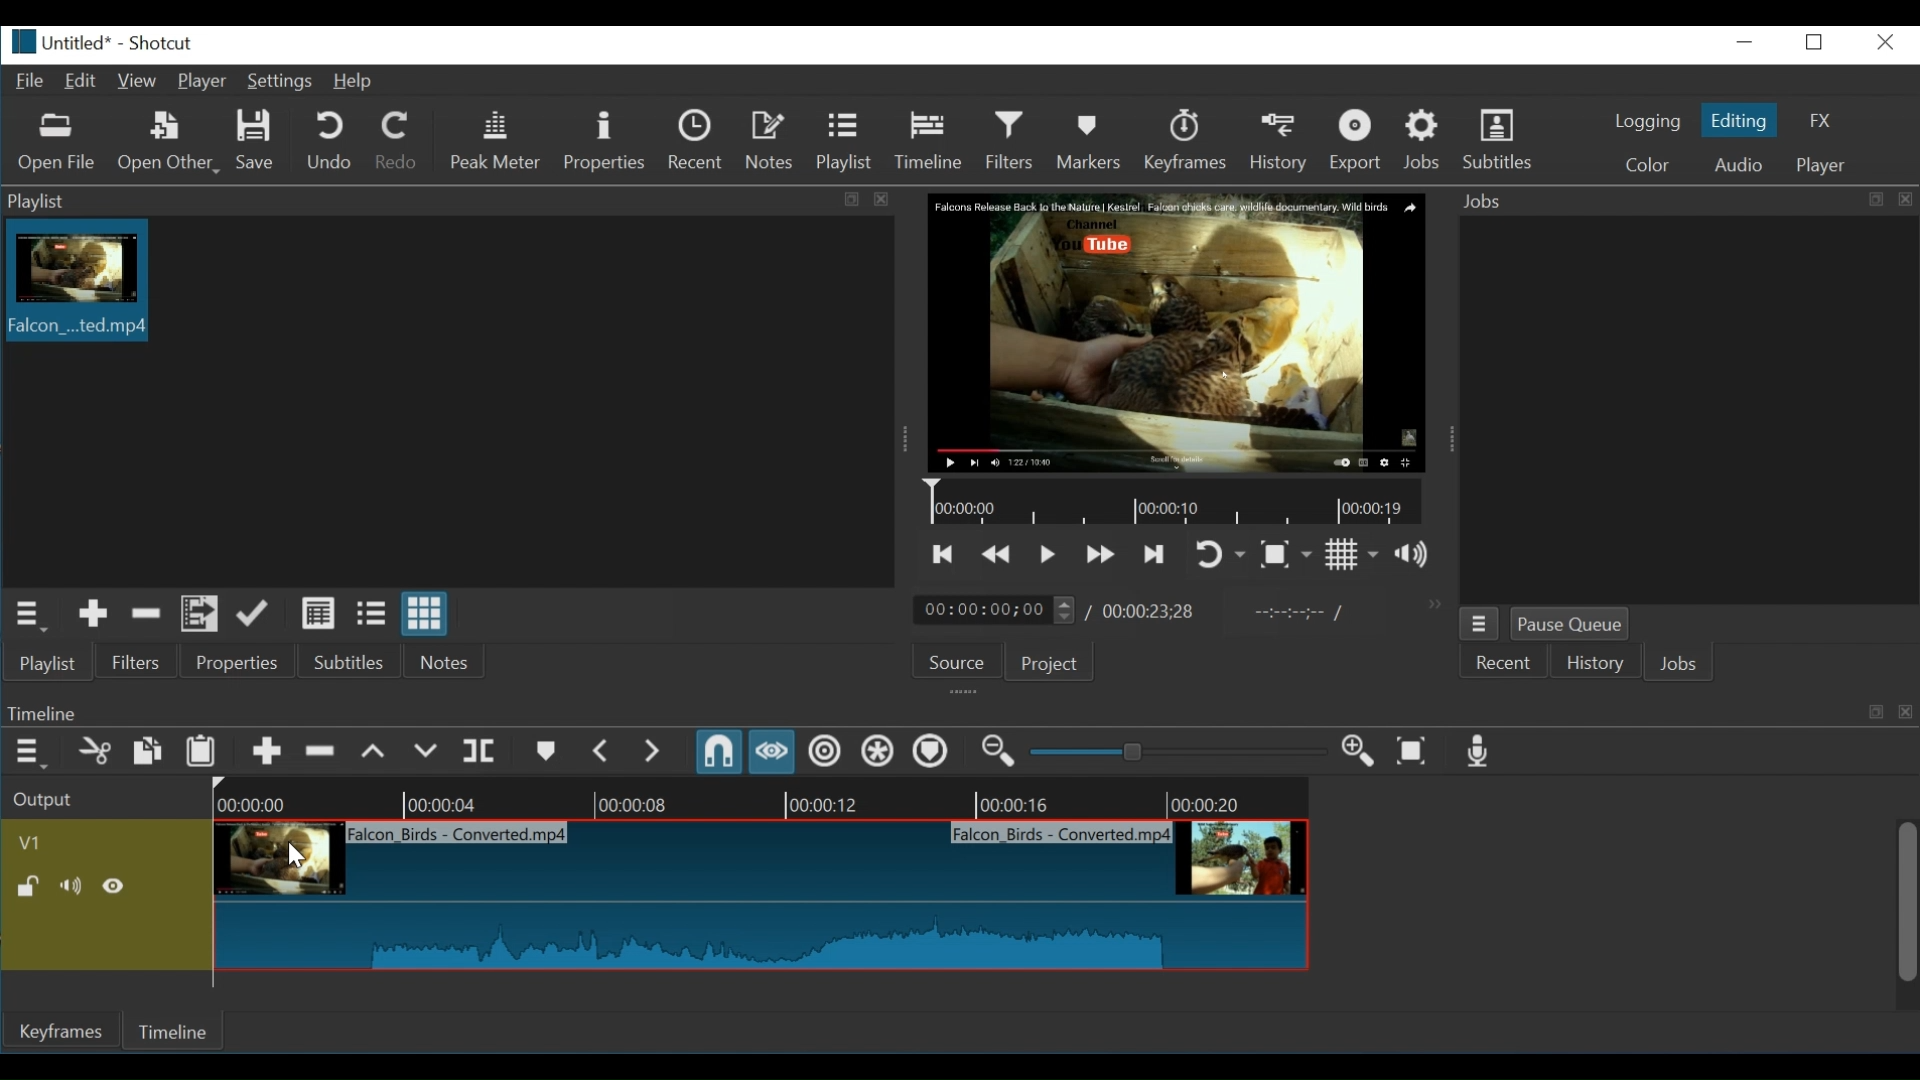 The width and height of the screenshot is (1920, 1080). What do you see at coordinates (1908, 904) in the screenshot?
I see `Vertical Scroll bar` at bounding box center [1908, 904].